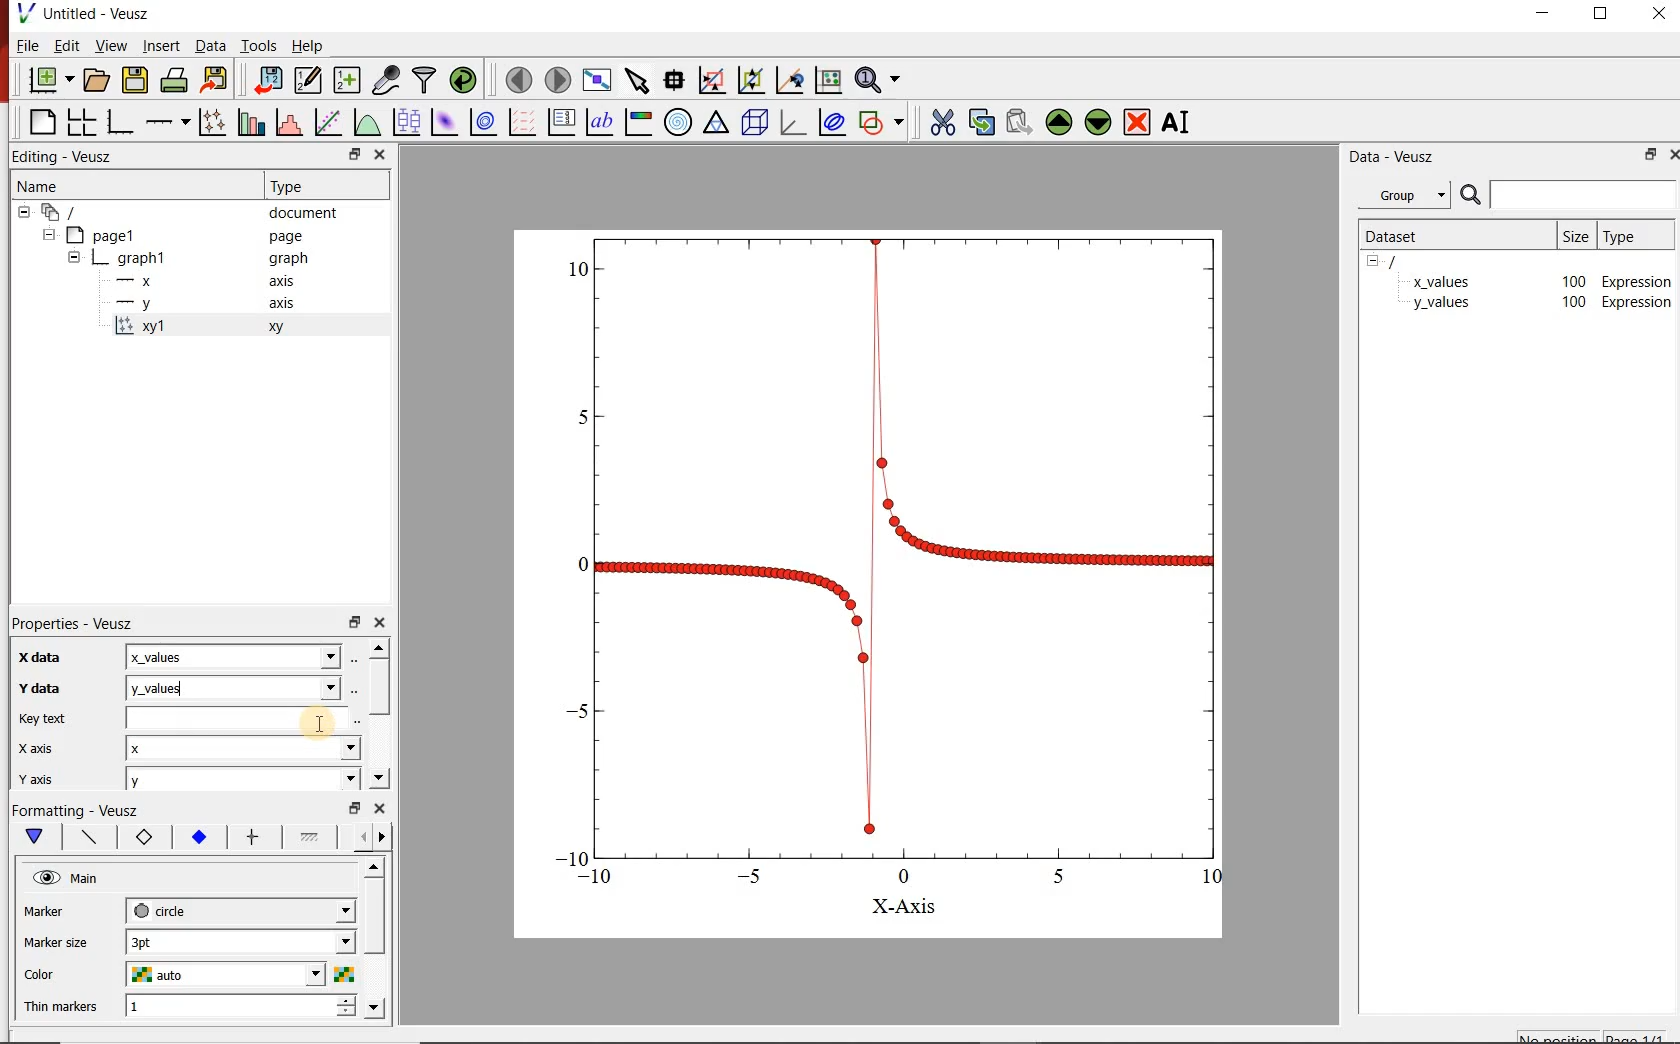 This screenshot has height=1044, width=1680. What do you see at coordinates (109, 233) in the screenshot?
I see `page1` at bounding box center [109, 233].